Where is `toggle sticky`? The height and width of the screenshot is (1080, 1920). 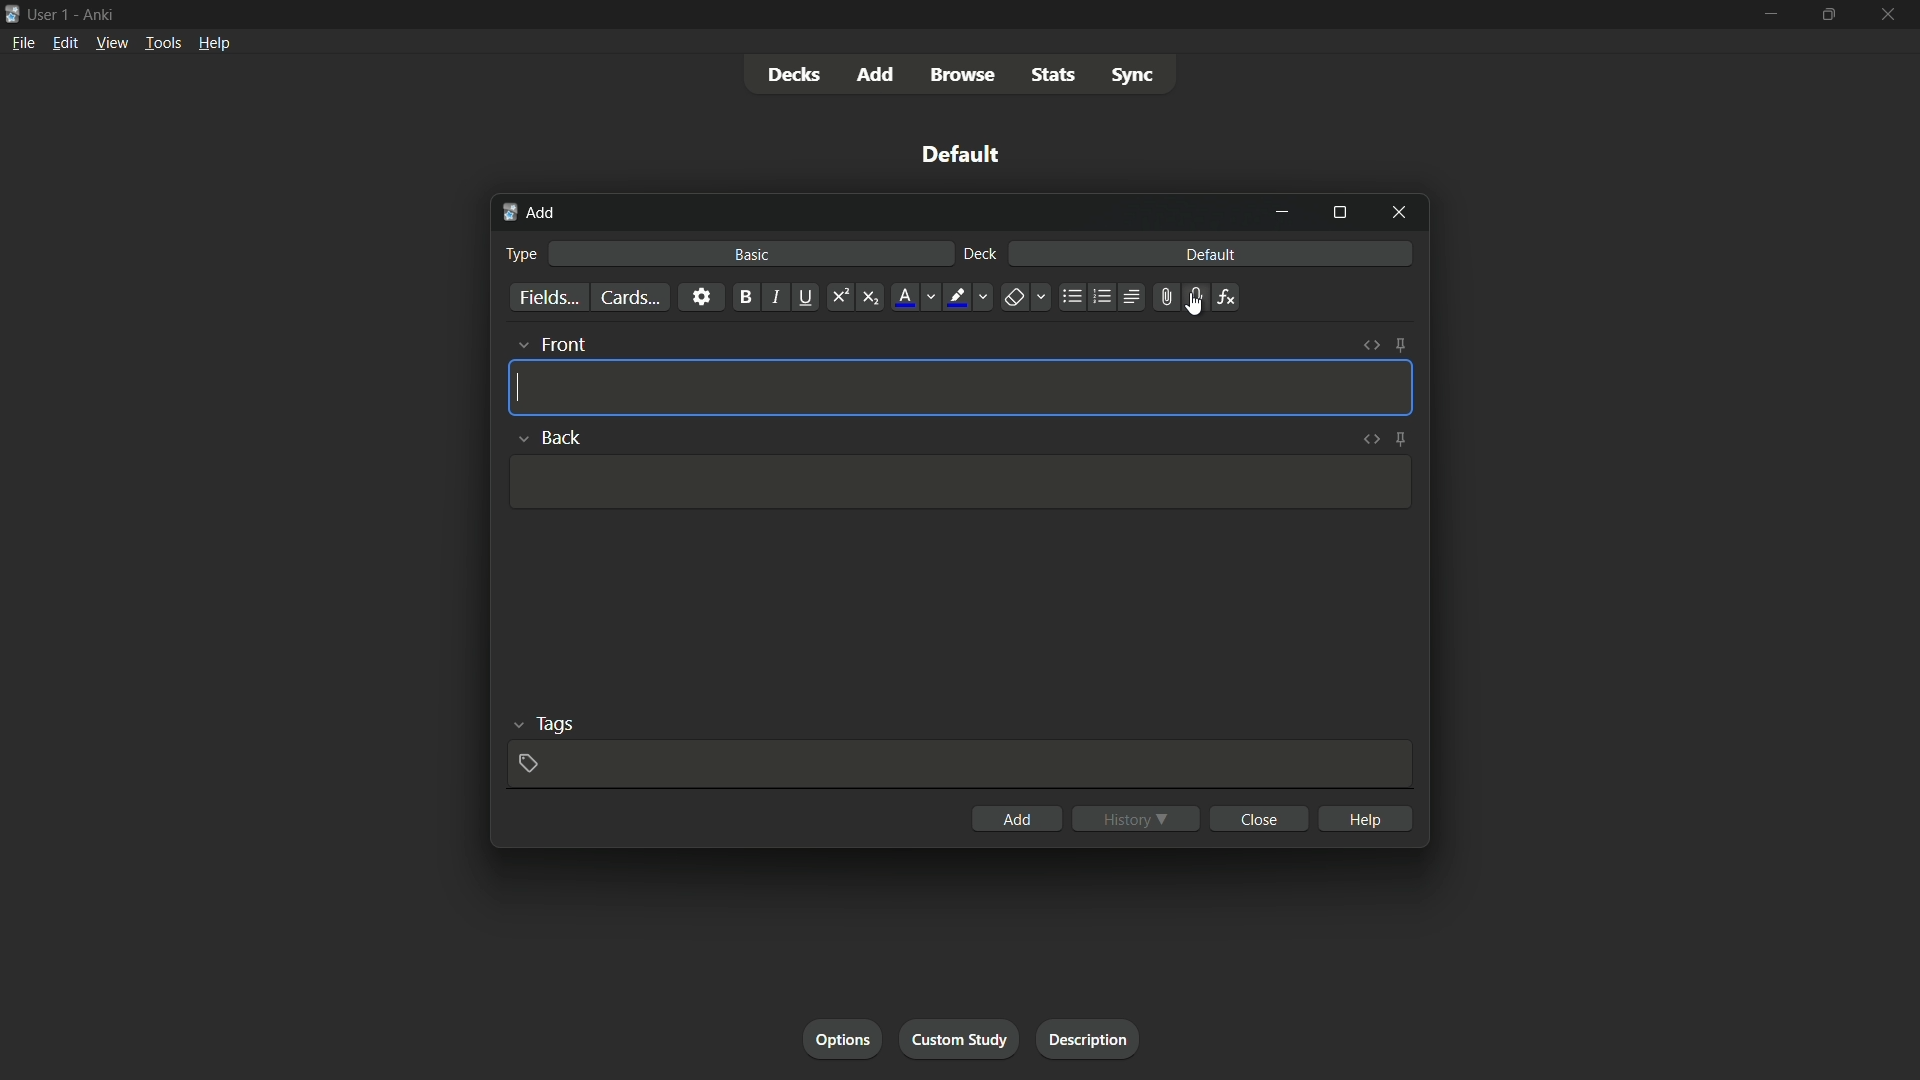
toggle sticky is located at coordinates (1401, 439).